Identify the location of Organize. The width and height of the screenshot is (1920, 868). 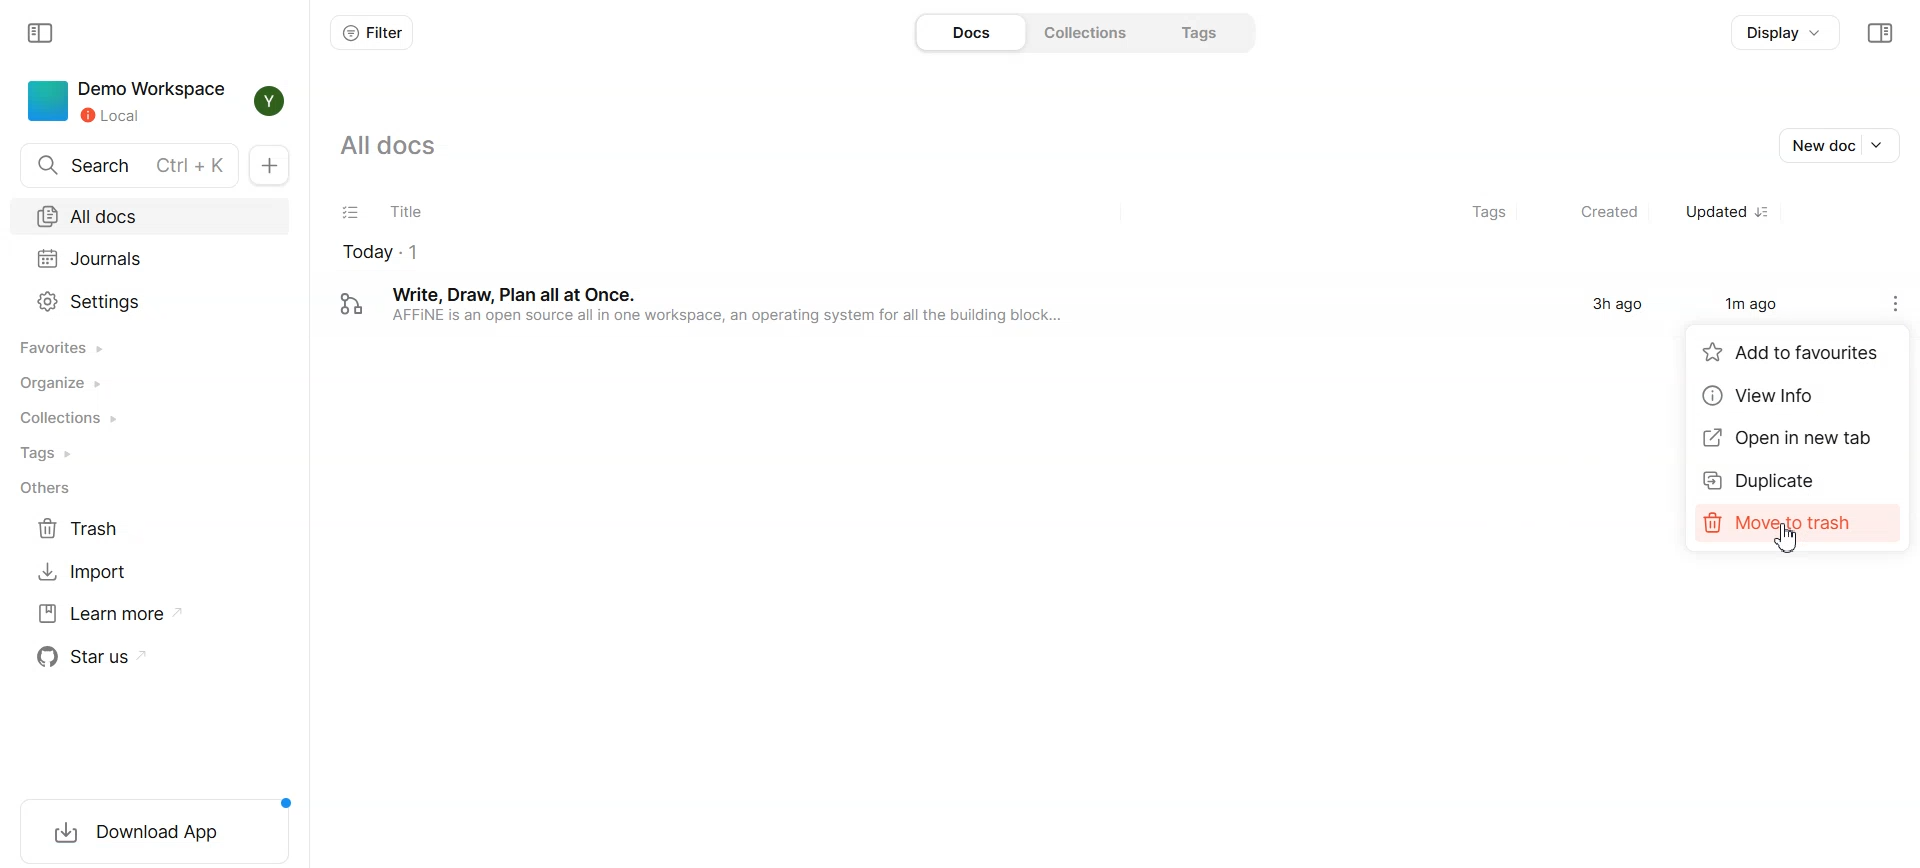
(148, 386).